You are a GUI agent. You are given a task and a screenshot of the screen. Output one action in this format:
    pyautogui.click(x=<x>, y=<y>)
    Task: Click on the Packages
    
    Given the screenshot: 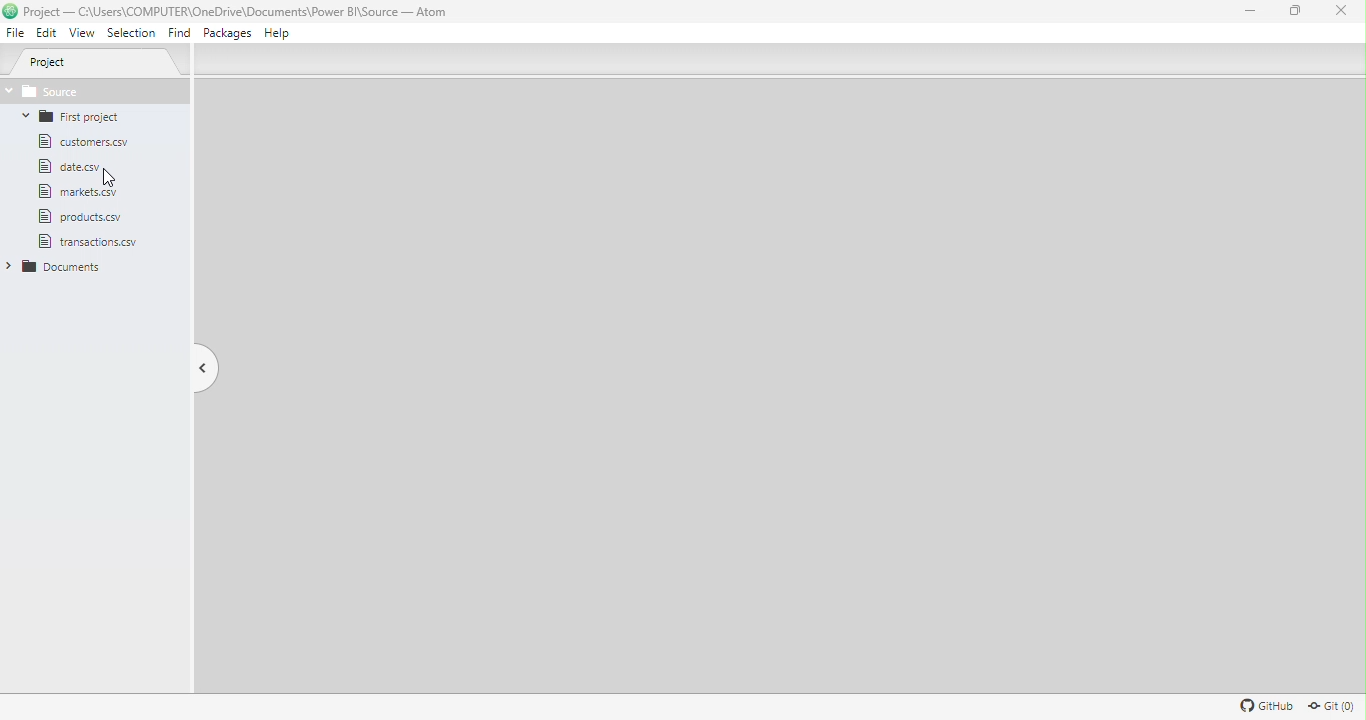 What is the action you would take?
    pyautogui.click(x=230, y=33)
    